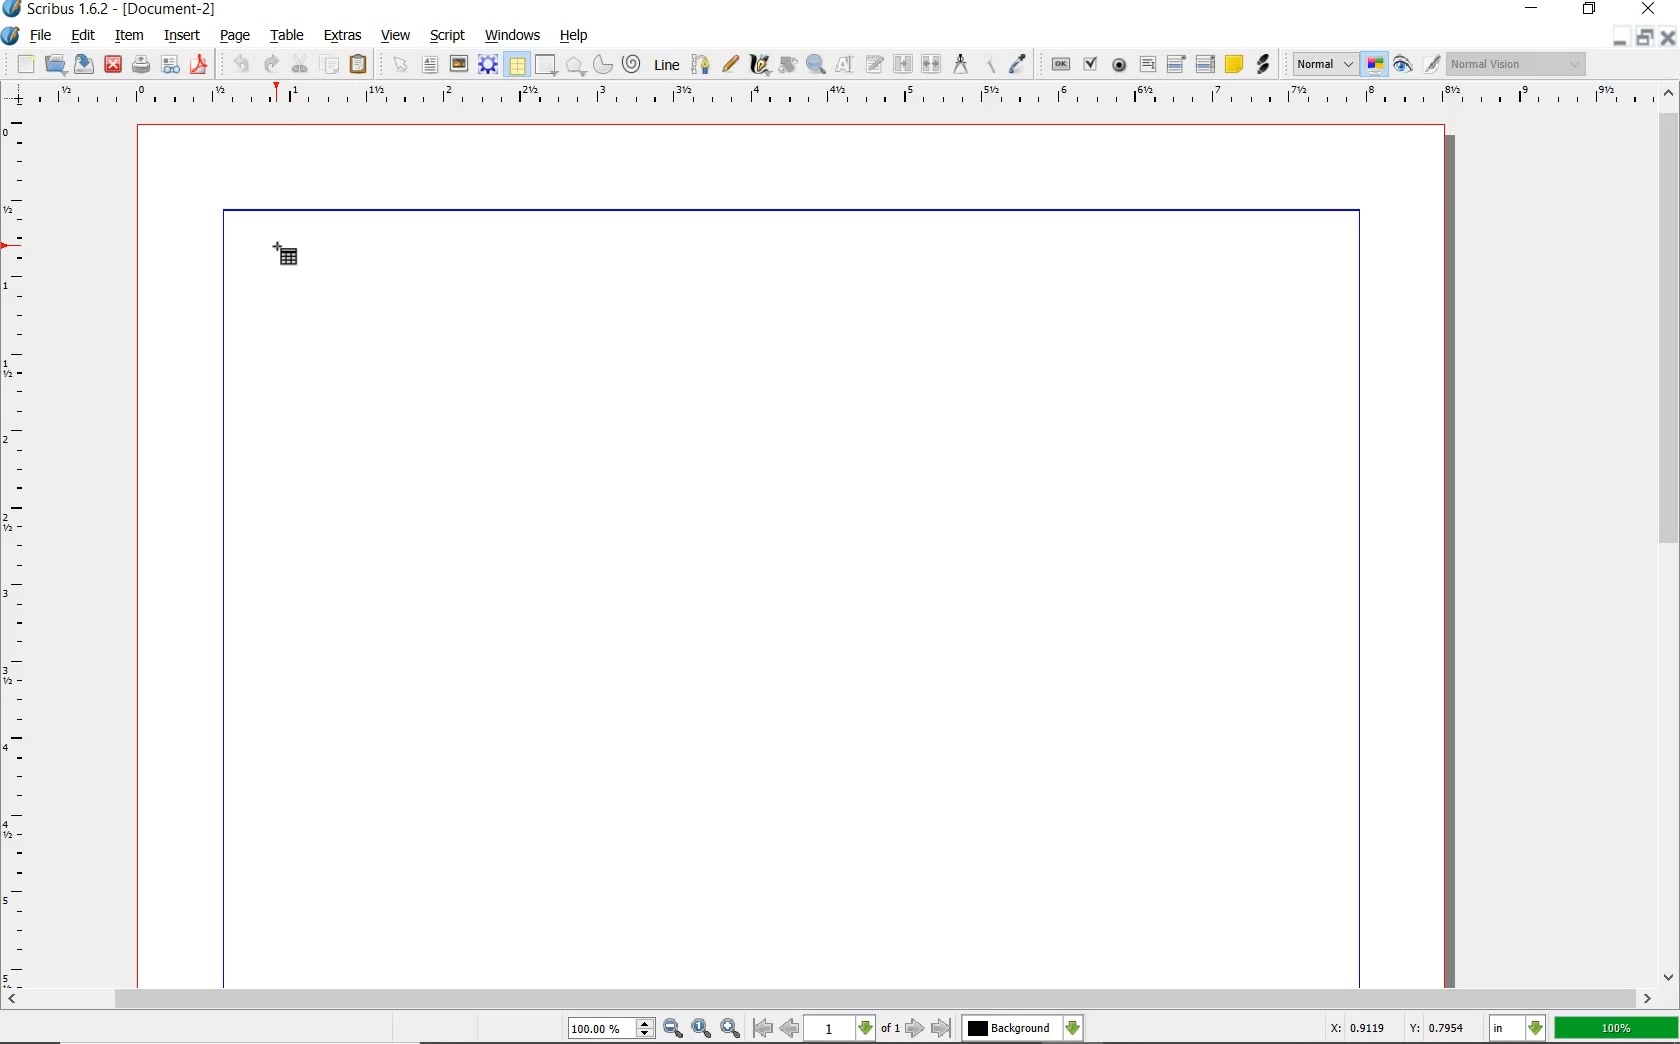  What do you see at coordinates (1520, 63) in the screenshot?
I see `visual appearance of the display` at bounding box center [1520, 63].